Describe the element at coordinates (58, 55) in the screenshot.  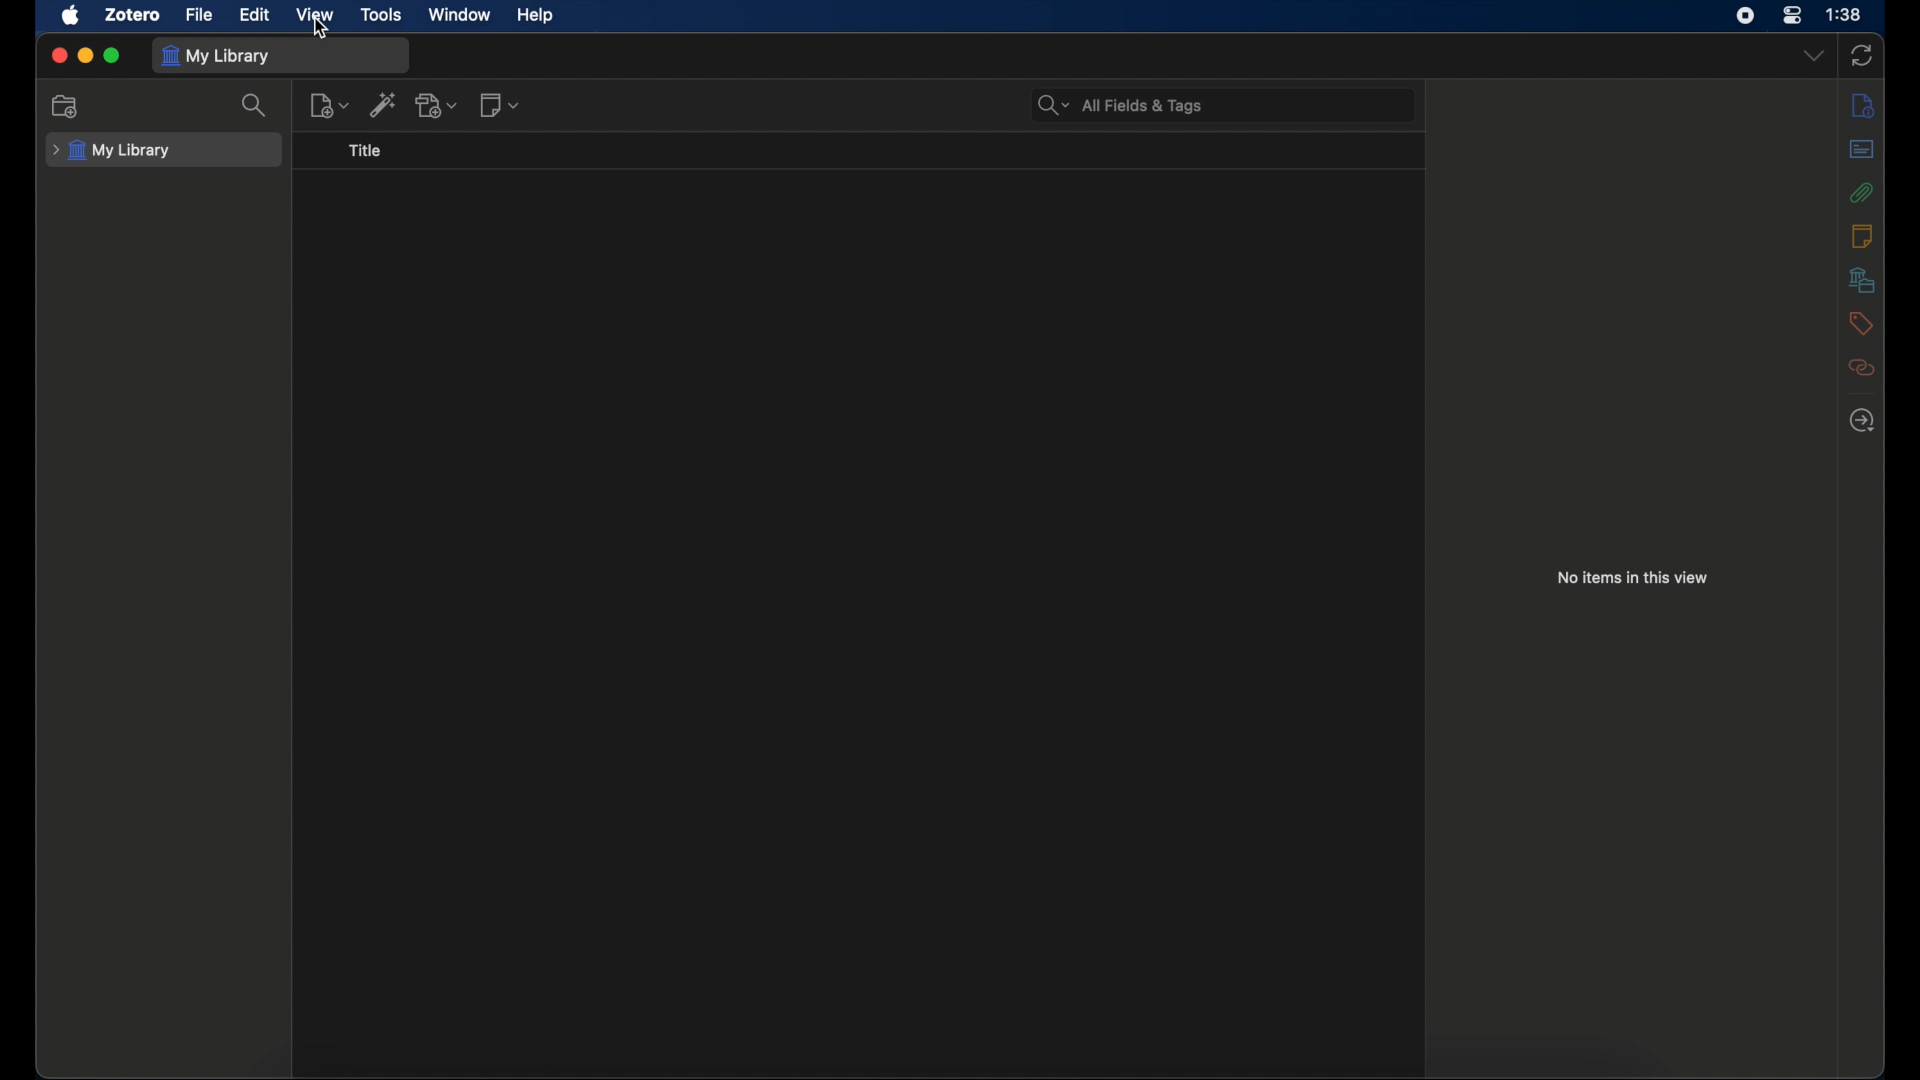
I see `close` at that location.